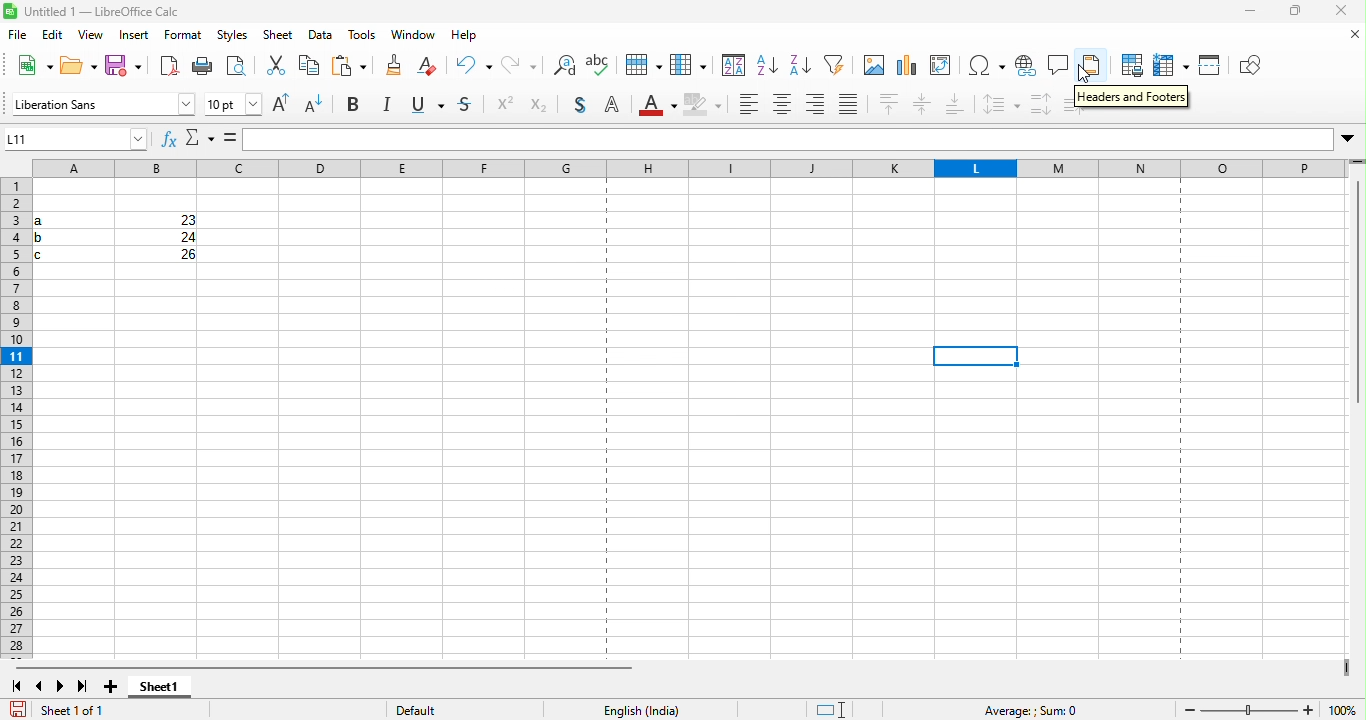  Describe the element at coordinates (33, 66) in the screenshot. I see `new` at that location.